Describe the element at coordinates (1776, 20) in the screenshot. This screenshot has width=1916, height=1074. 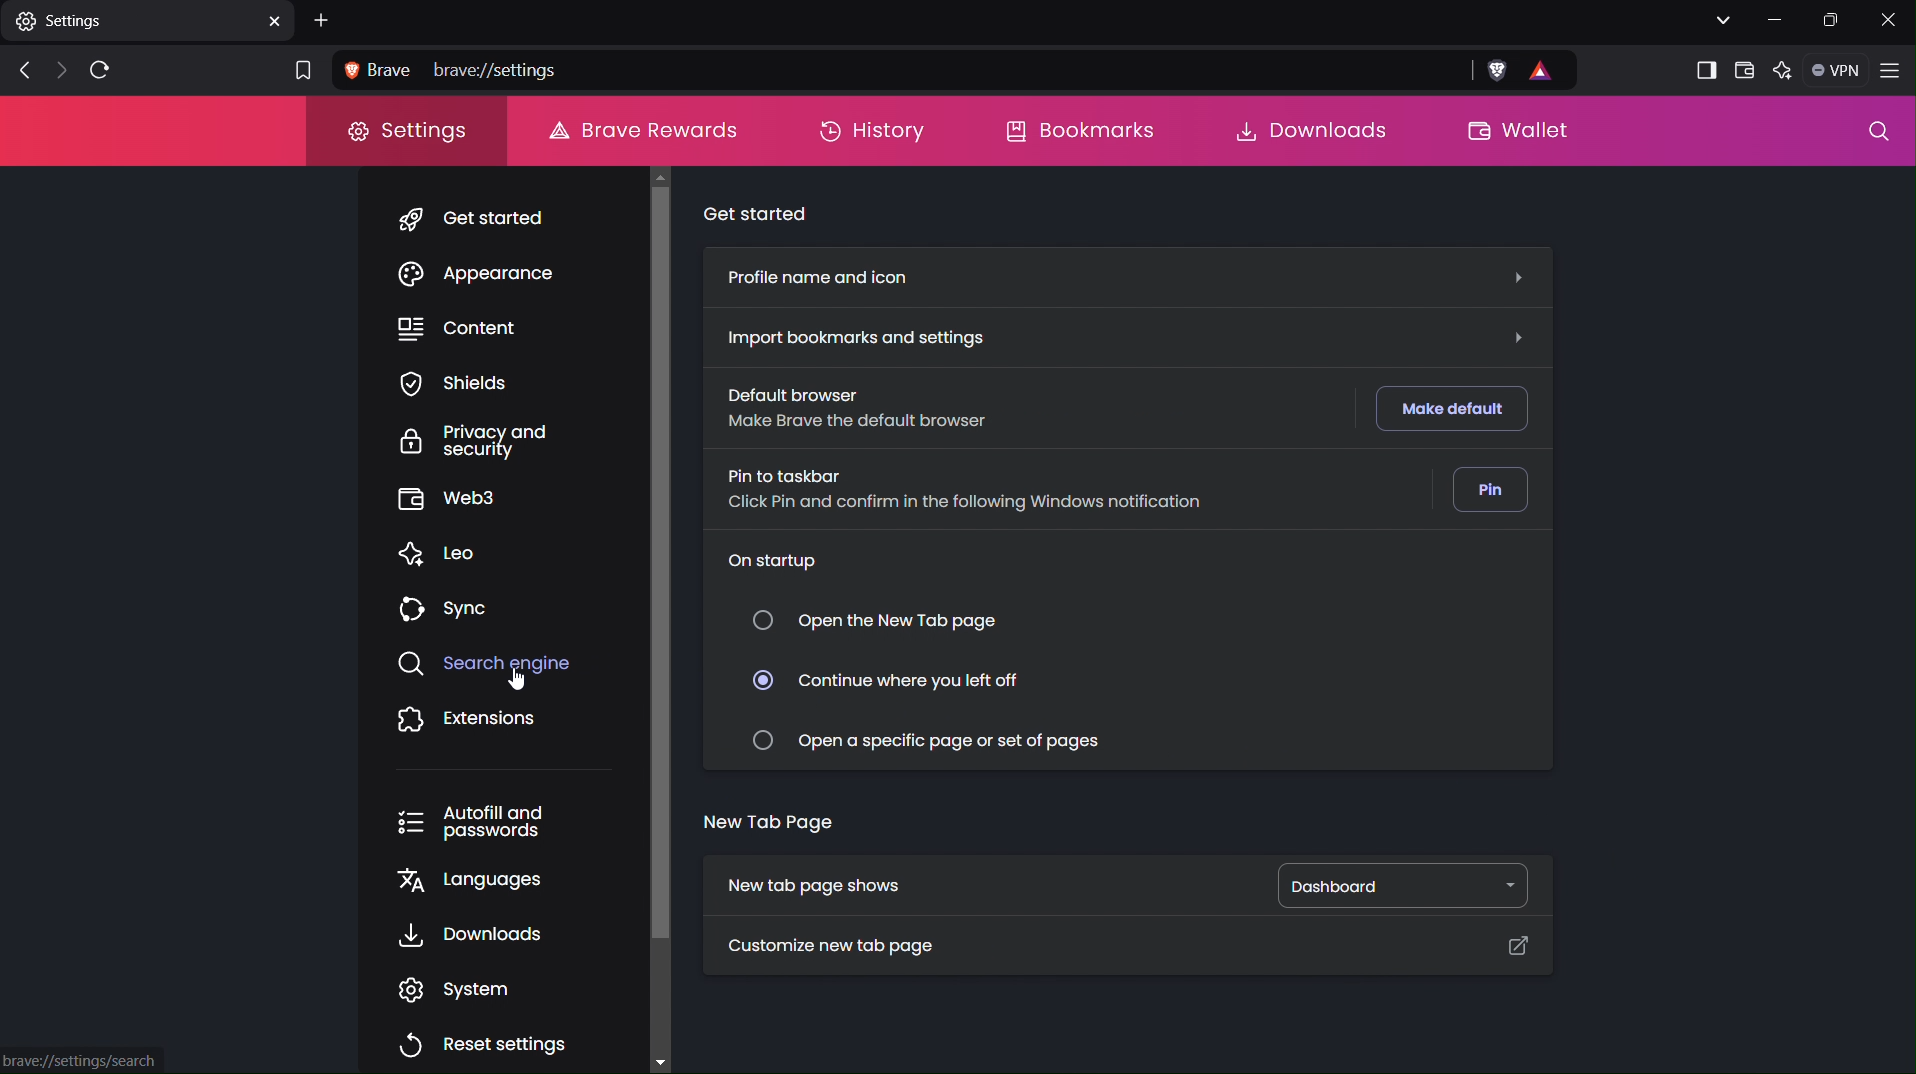
I see `Minimize` at that location.